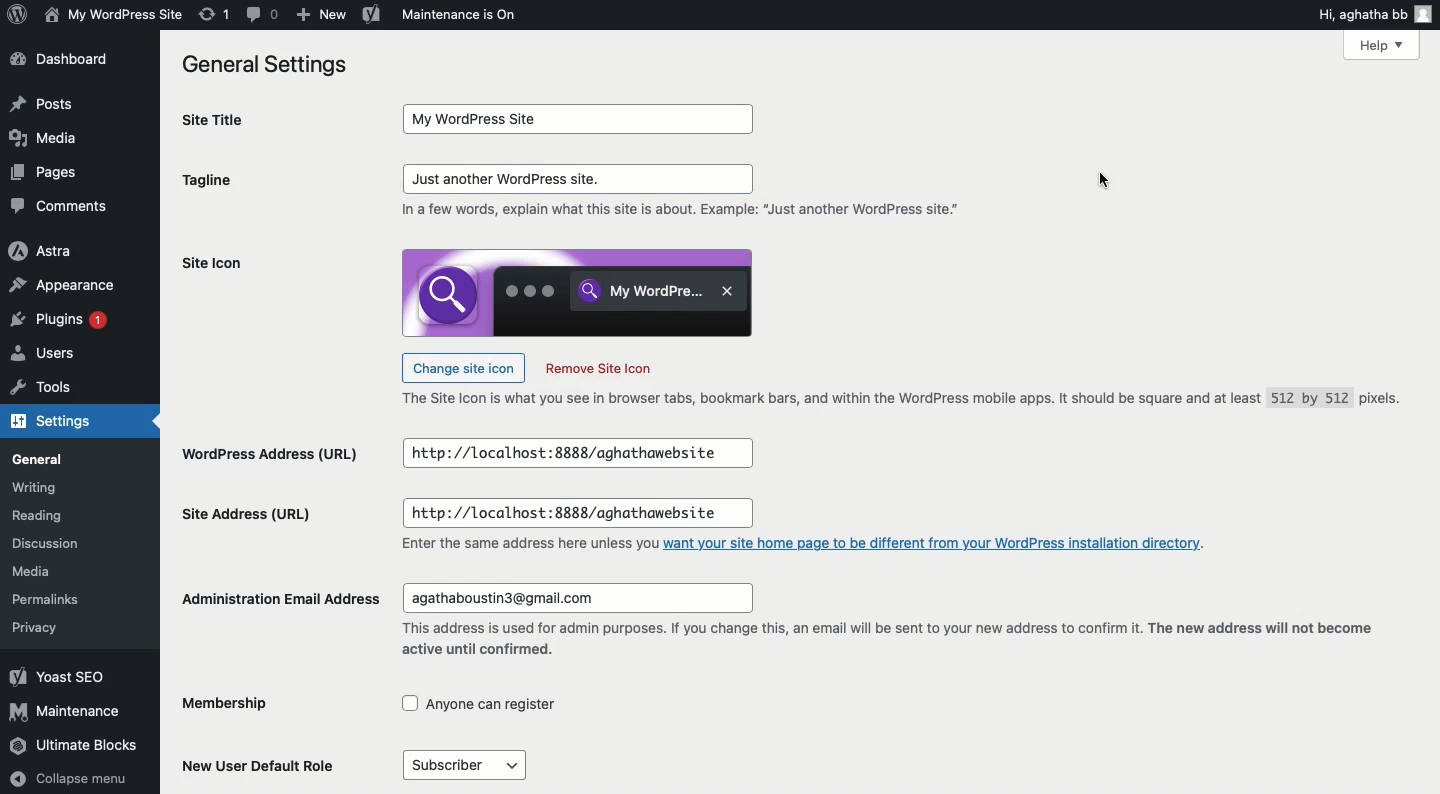 Image resolution: width=1440 pixels, height=794 pixels. What do you see at coordinates (57, 676) in the screenshot?
I see `Yoast` at bounding box center [57, 676].